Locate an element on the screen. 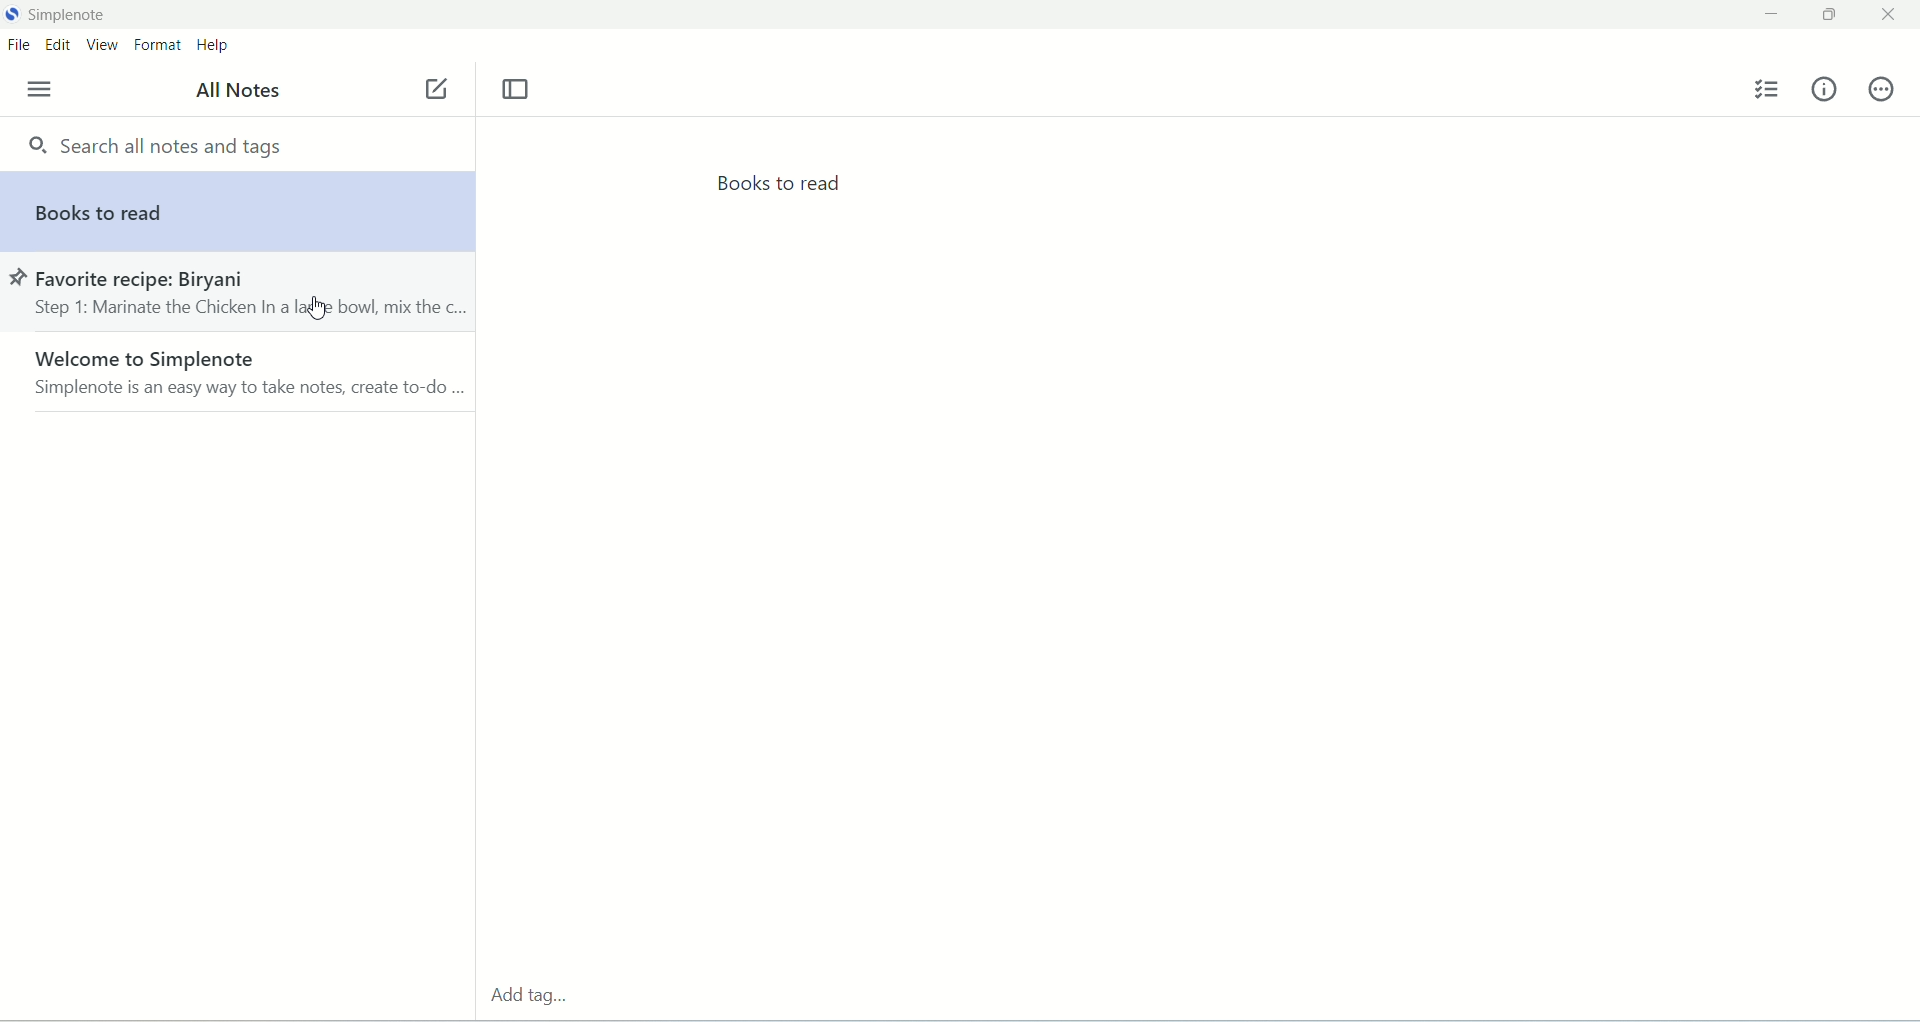 This screenshot has width=1920, height=1022. books to read is located at coordinates (769, 193).